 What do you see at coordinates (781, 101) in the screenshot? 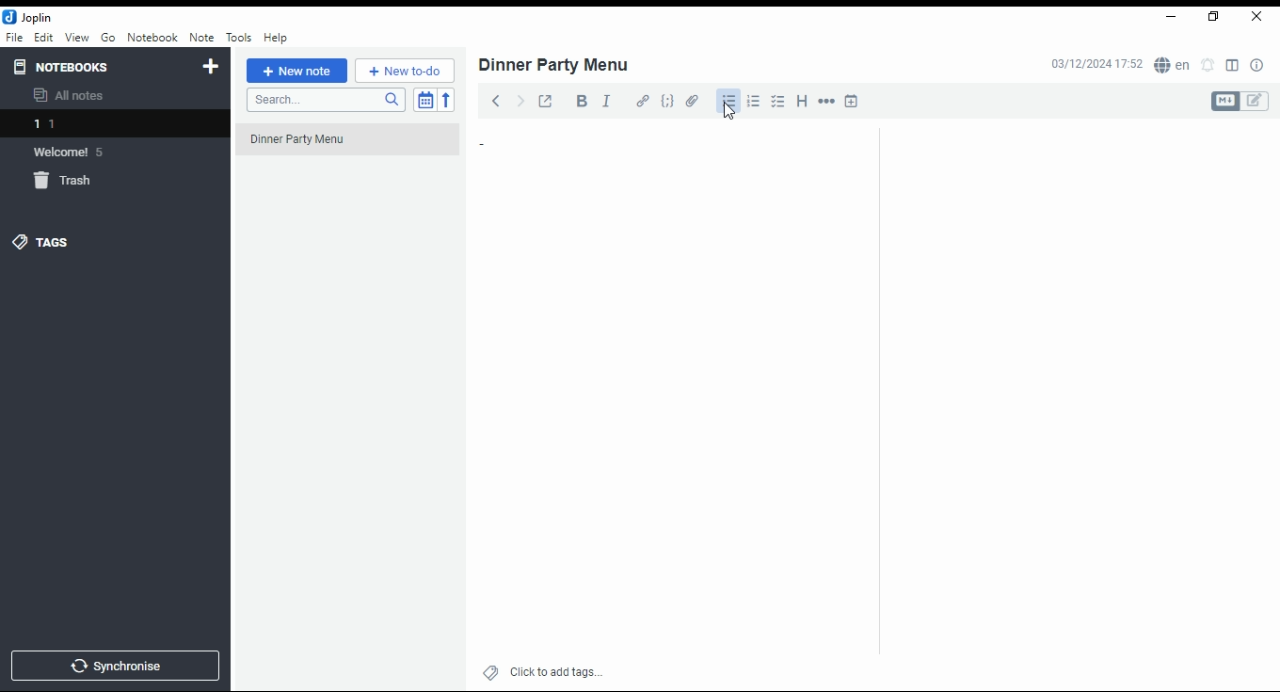
I see `chekbox list` at bounding box center [781, 101].